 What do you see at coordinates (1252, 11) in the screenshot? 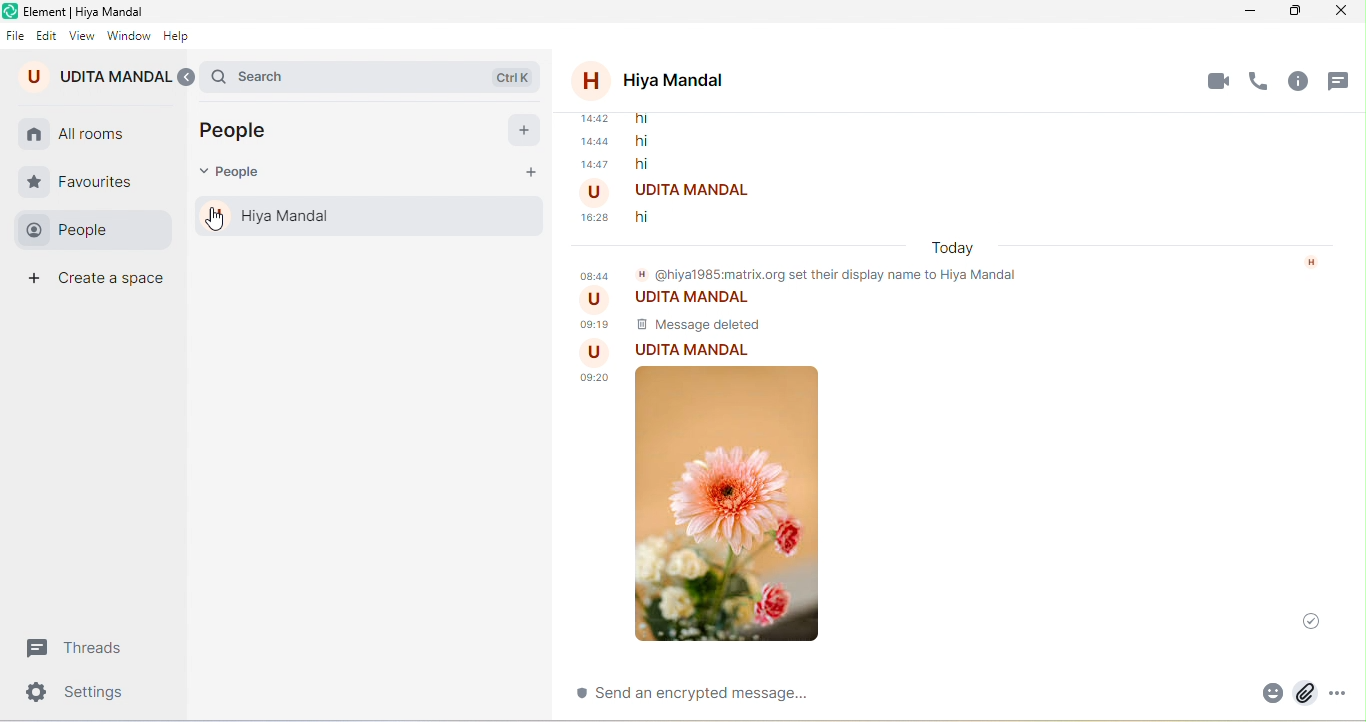
I see `minimize` at bounding box center [1252, 11].